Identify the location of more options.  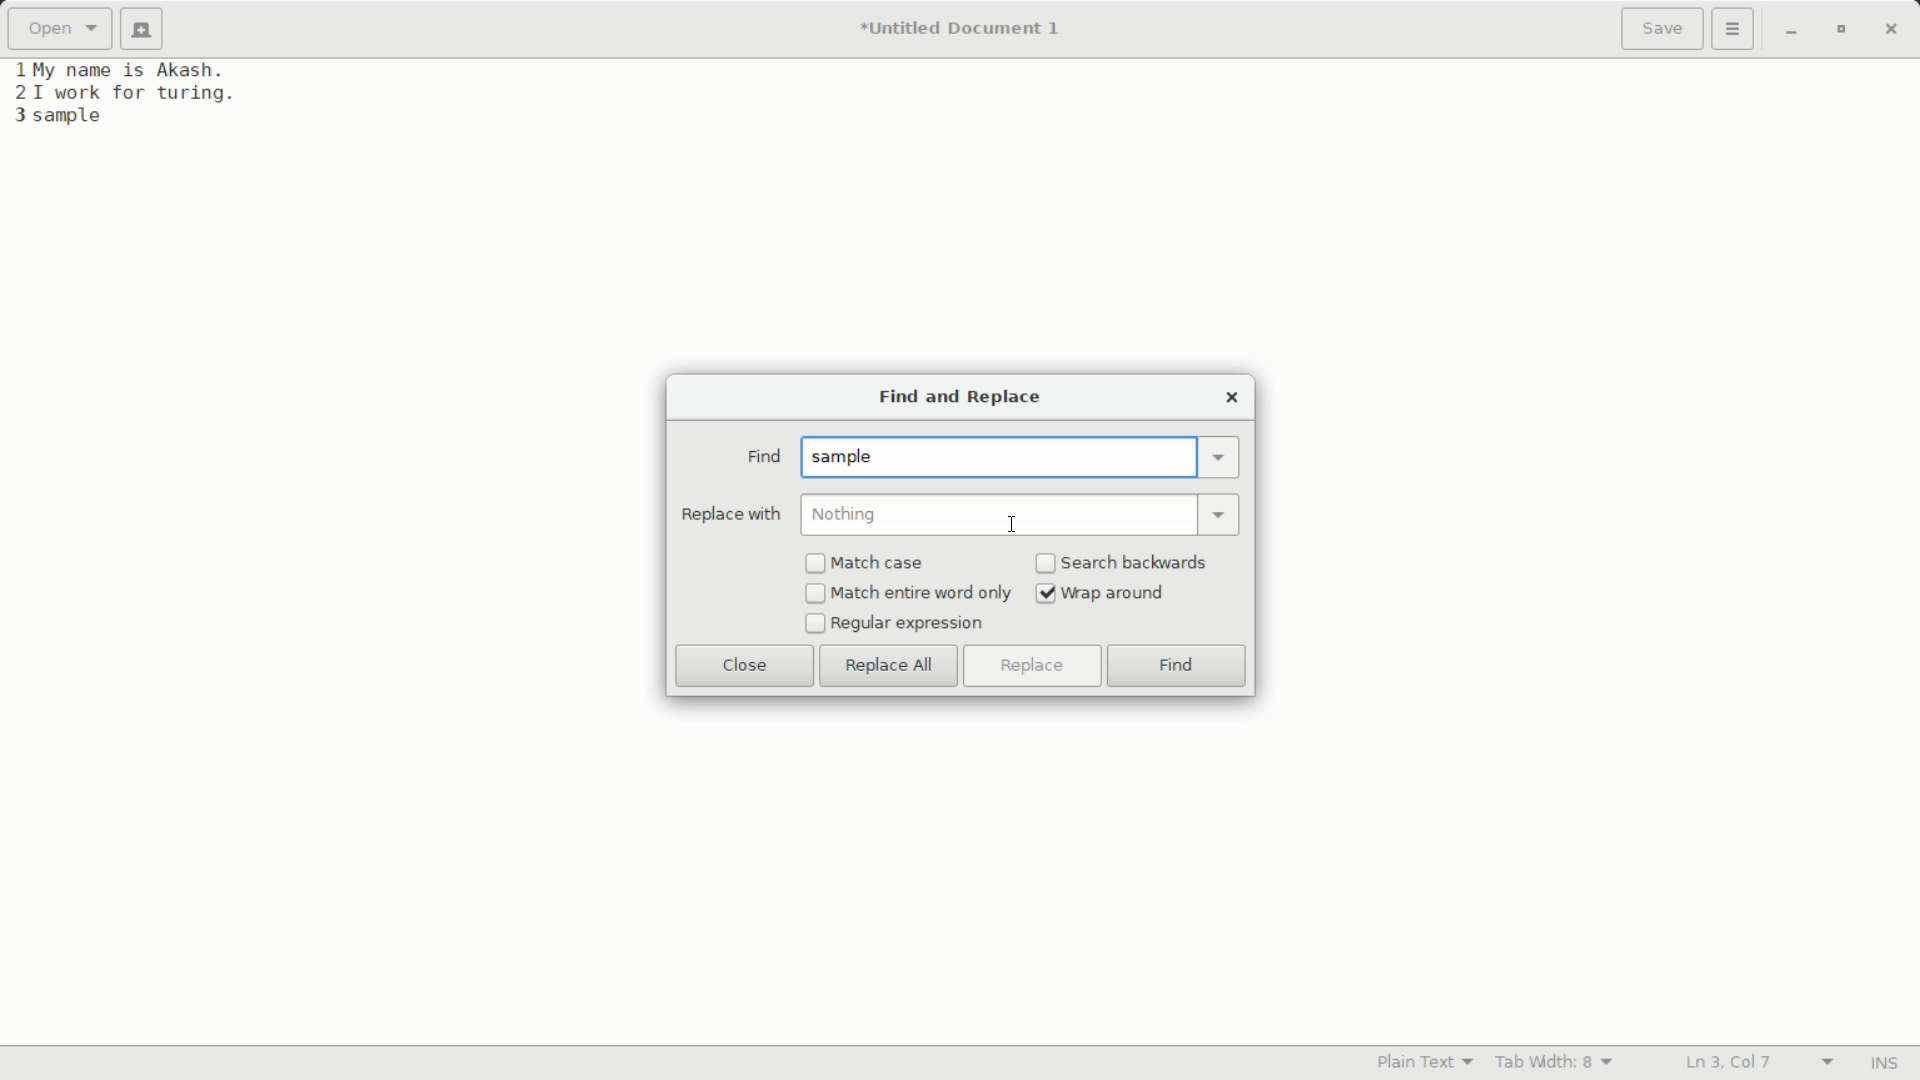
(1735, 29).